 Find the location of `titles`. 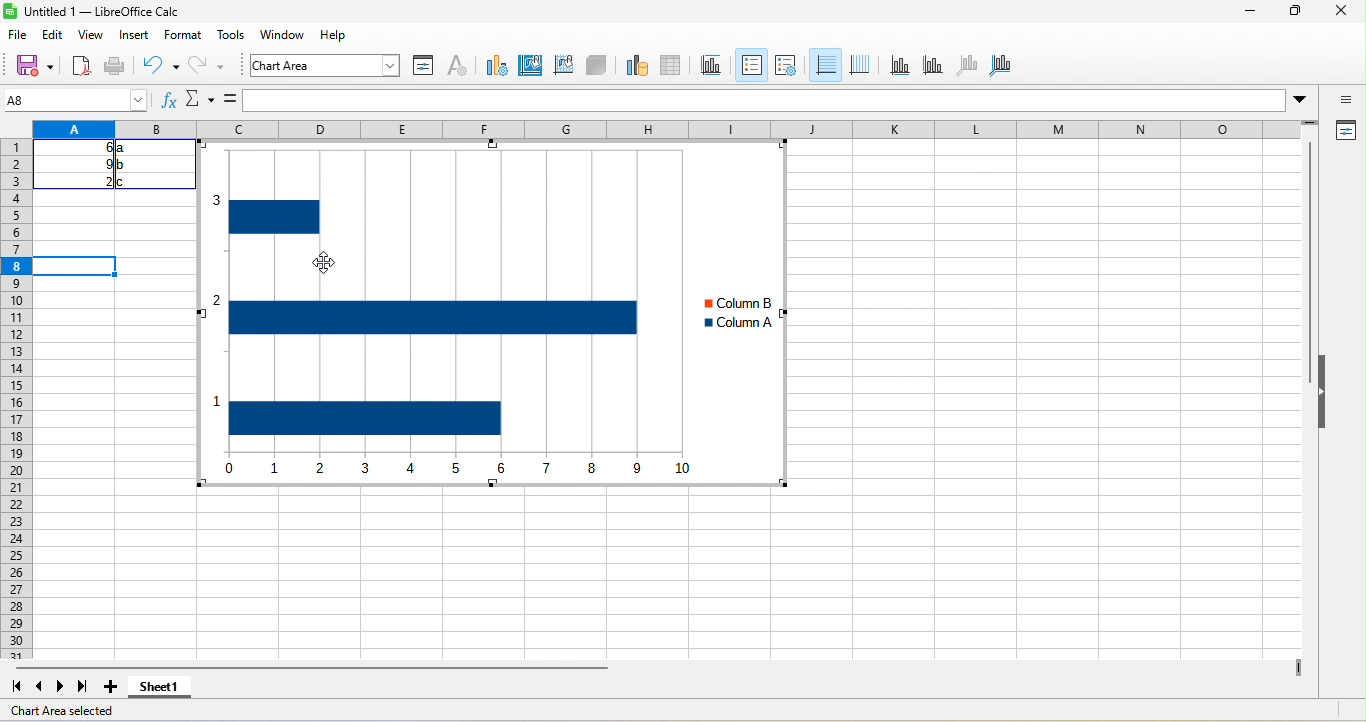

titles is located at coordinates (787, 66).